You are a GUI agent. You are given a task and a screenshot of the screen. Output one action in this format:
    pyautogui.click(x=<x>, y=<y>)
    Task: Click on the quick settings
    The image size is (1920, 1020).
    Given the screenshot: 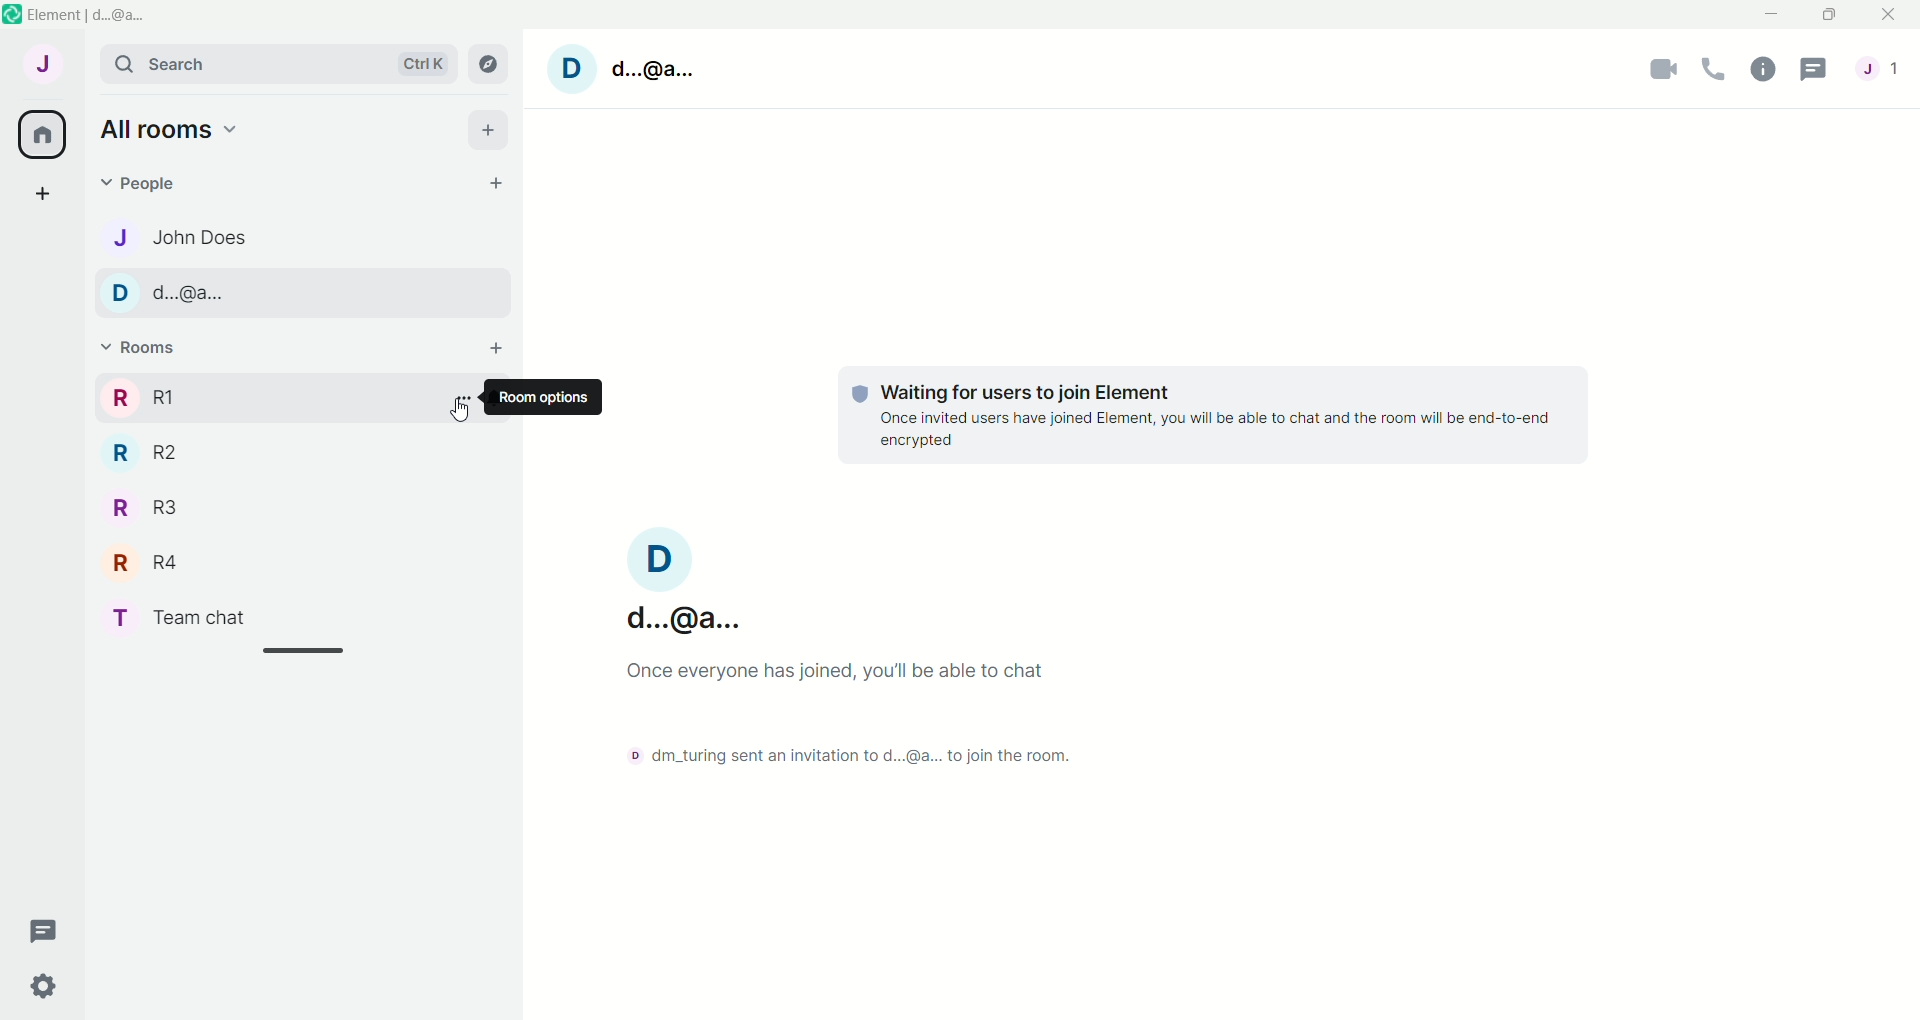 What is the action you would take?
    pyautogui.click(x=39, y=985)
    